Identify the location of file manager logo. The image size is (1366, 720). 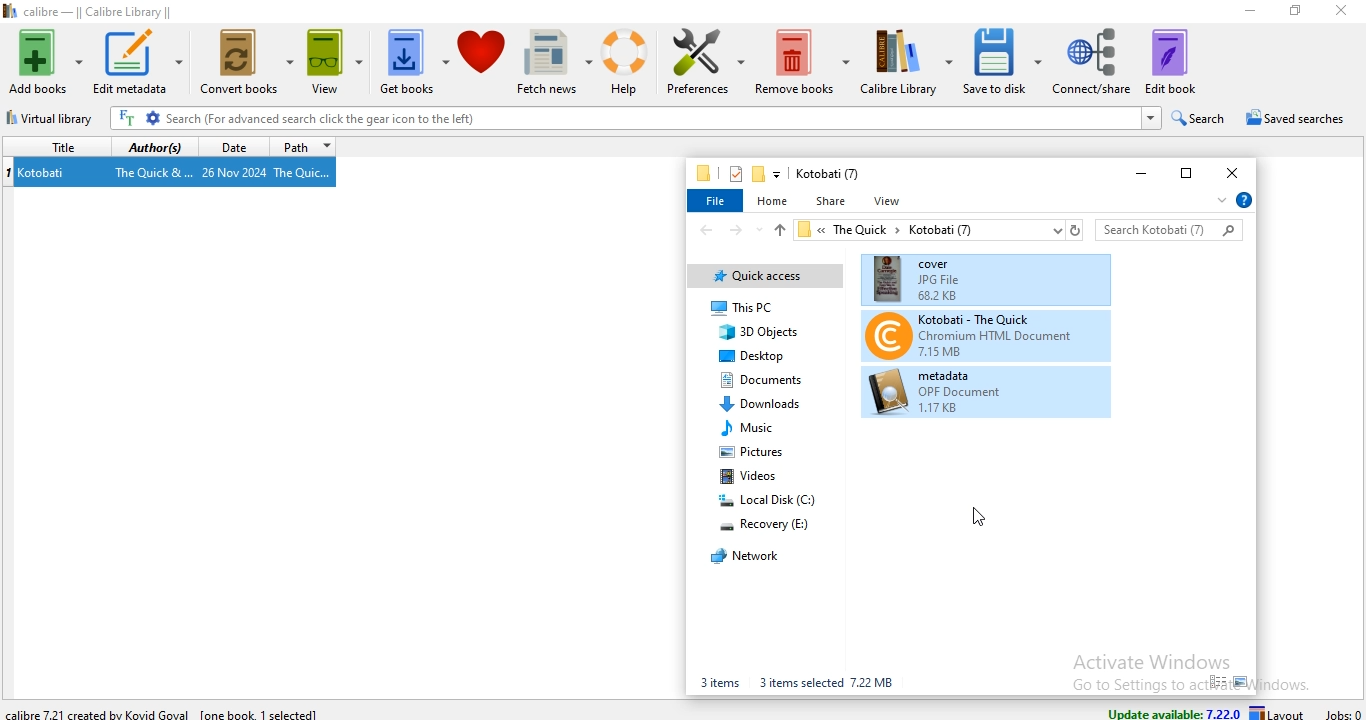
(705, 173).